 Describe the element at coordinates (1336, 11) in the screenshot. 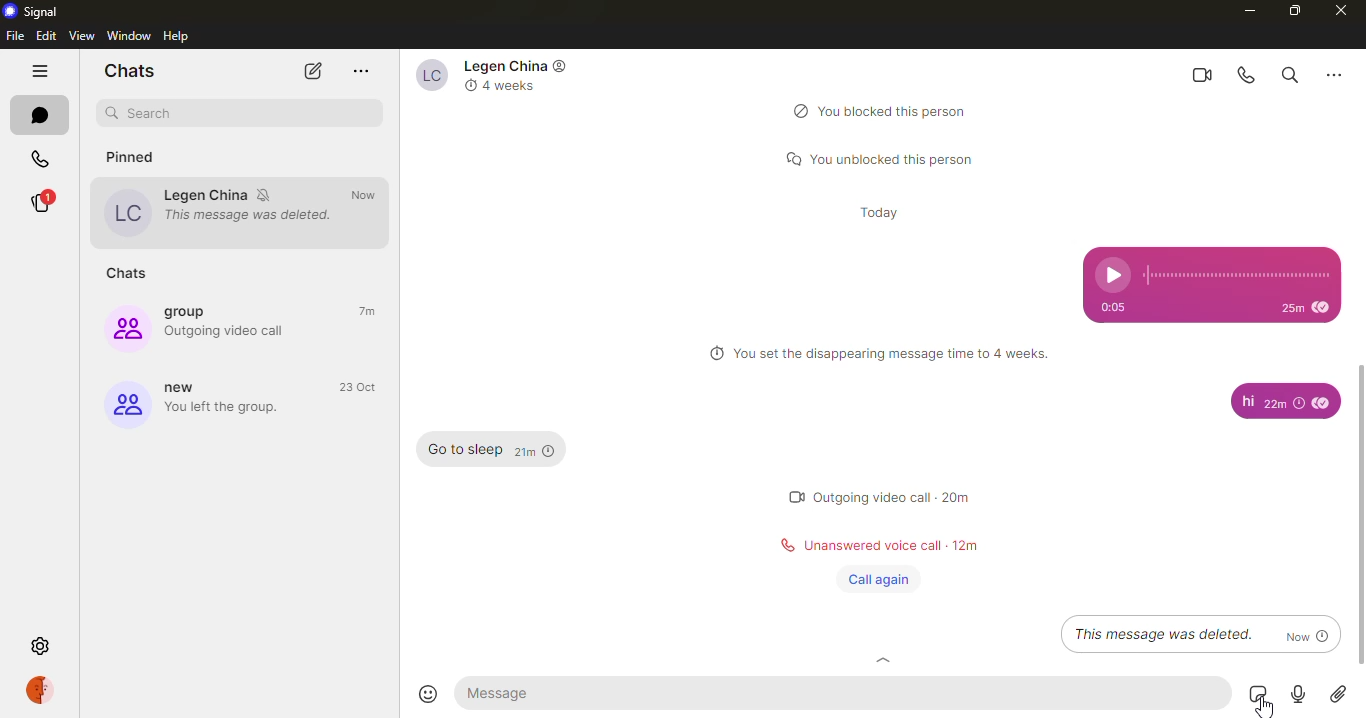

I see `close` at that location.